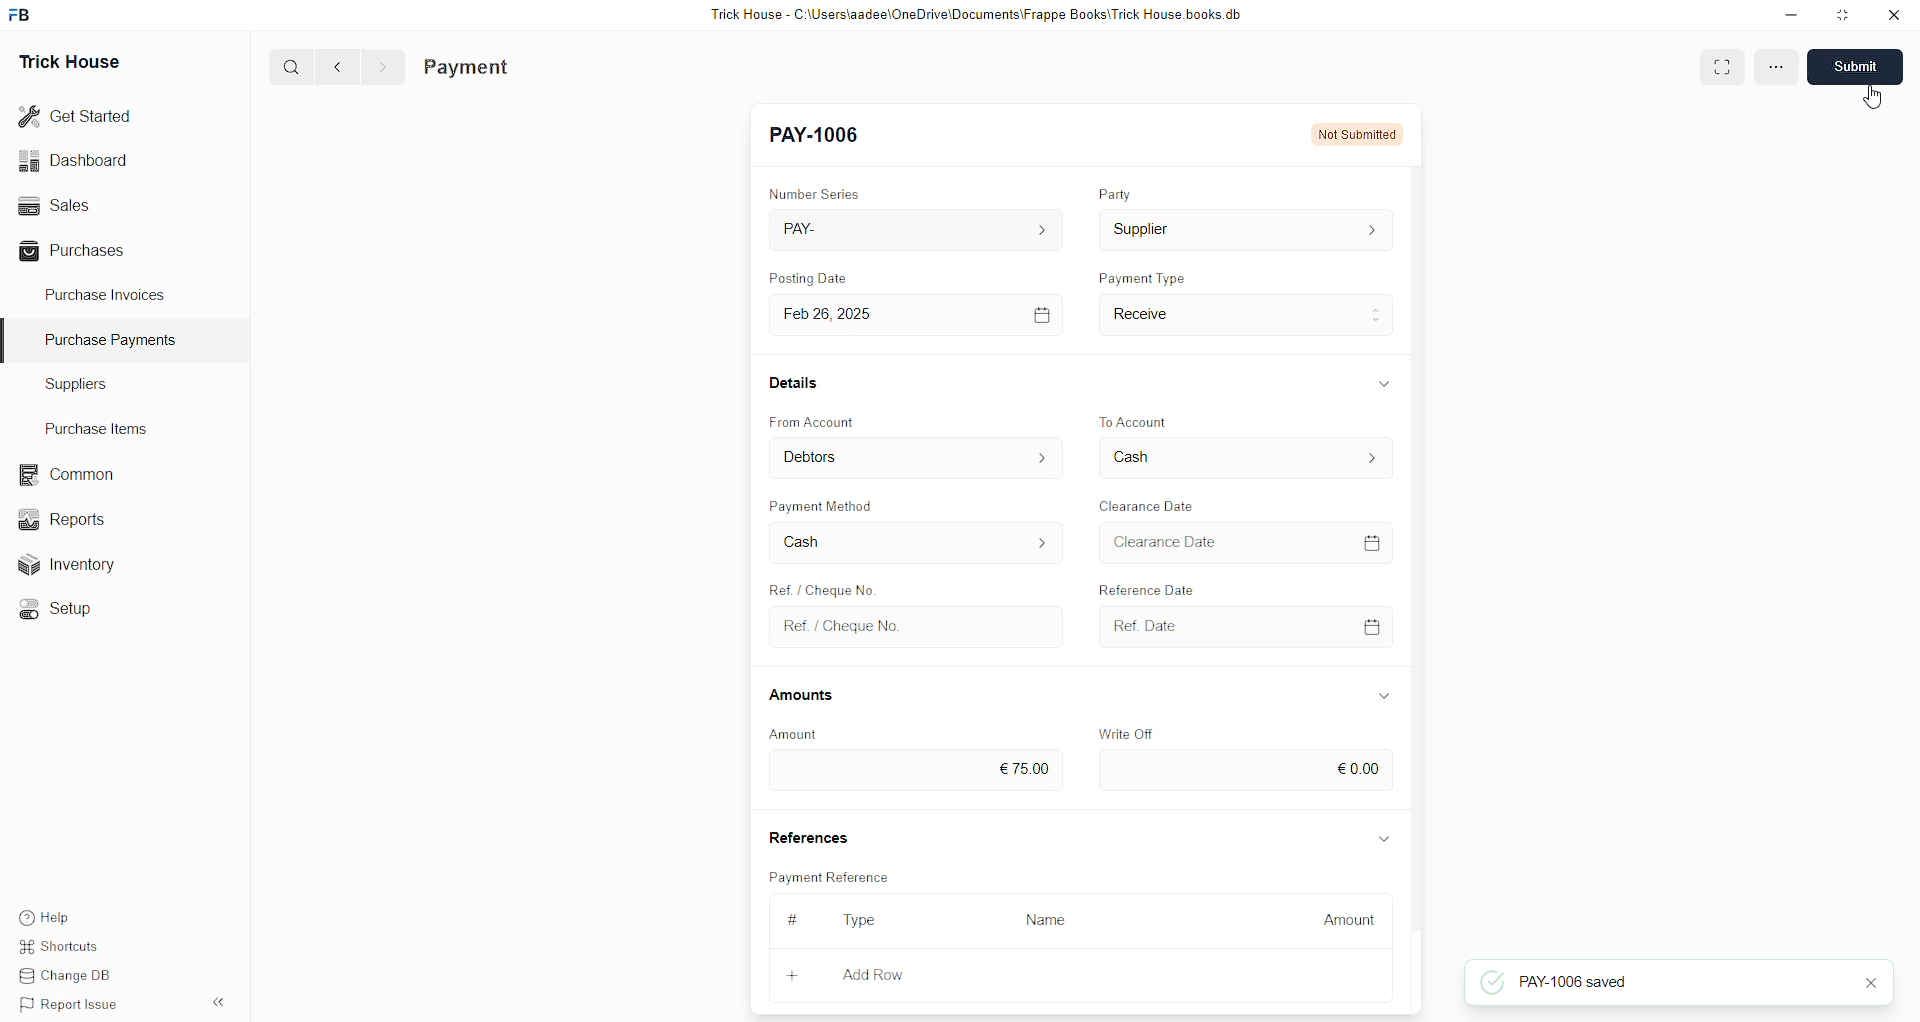  What do you see at coordinates (791, 976) in the screenshot?
I see `+` at bounding box center [791, 976].